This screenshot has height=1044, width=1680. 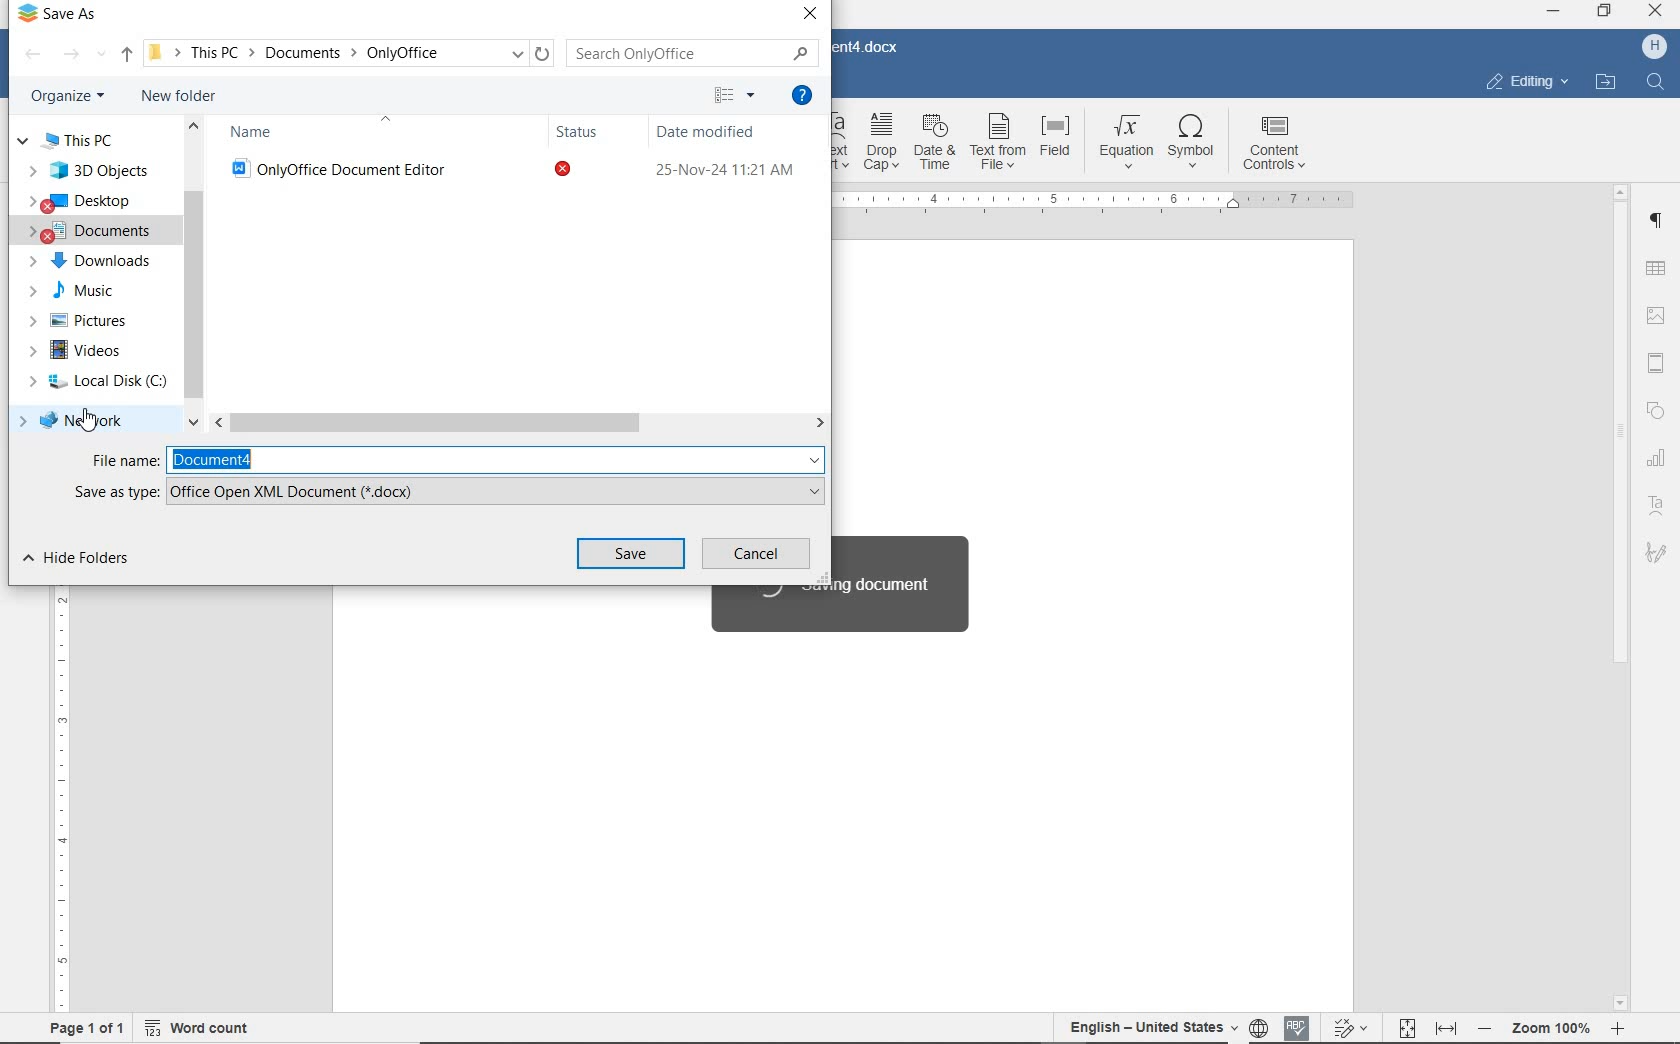 I want to click on DOCUMENTS, so click(x=85, y=231).